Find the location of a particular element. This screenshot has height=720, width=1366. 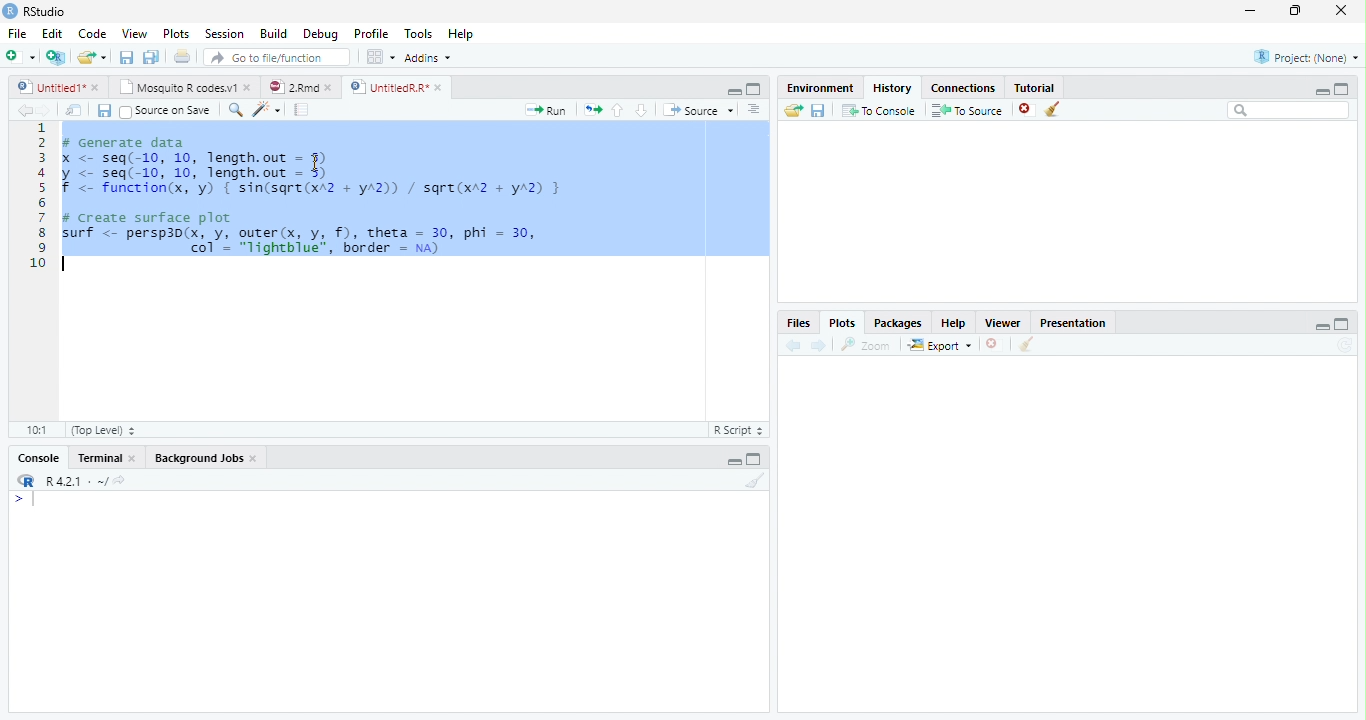

Export is located at coordinates (940, 345).